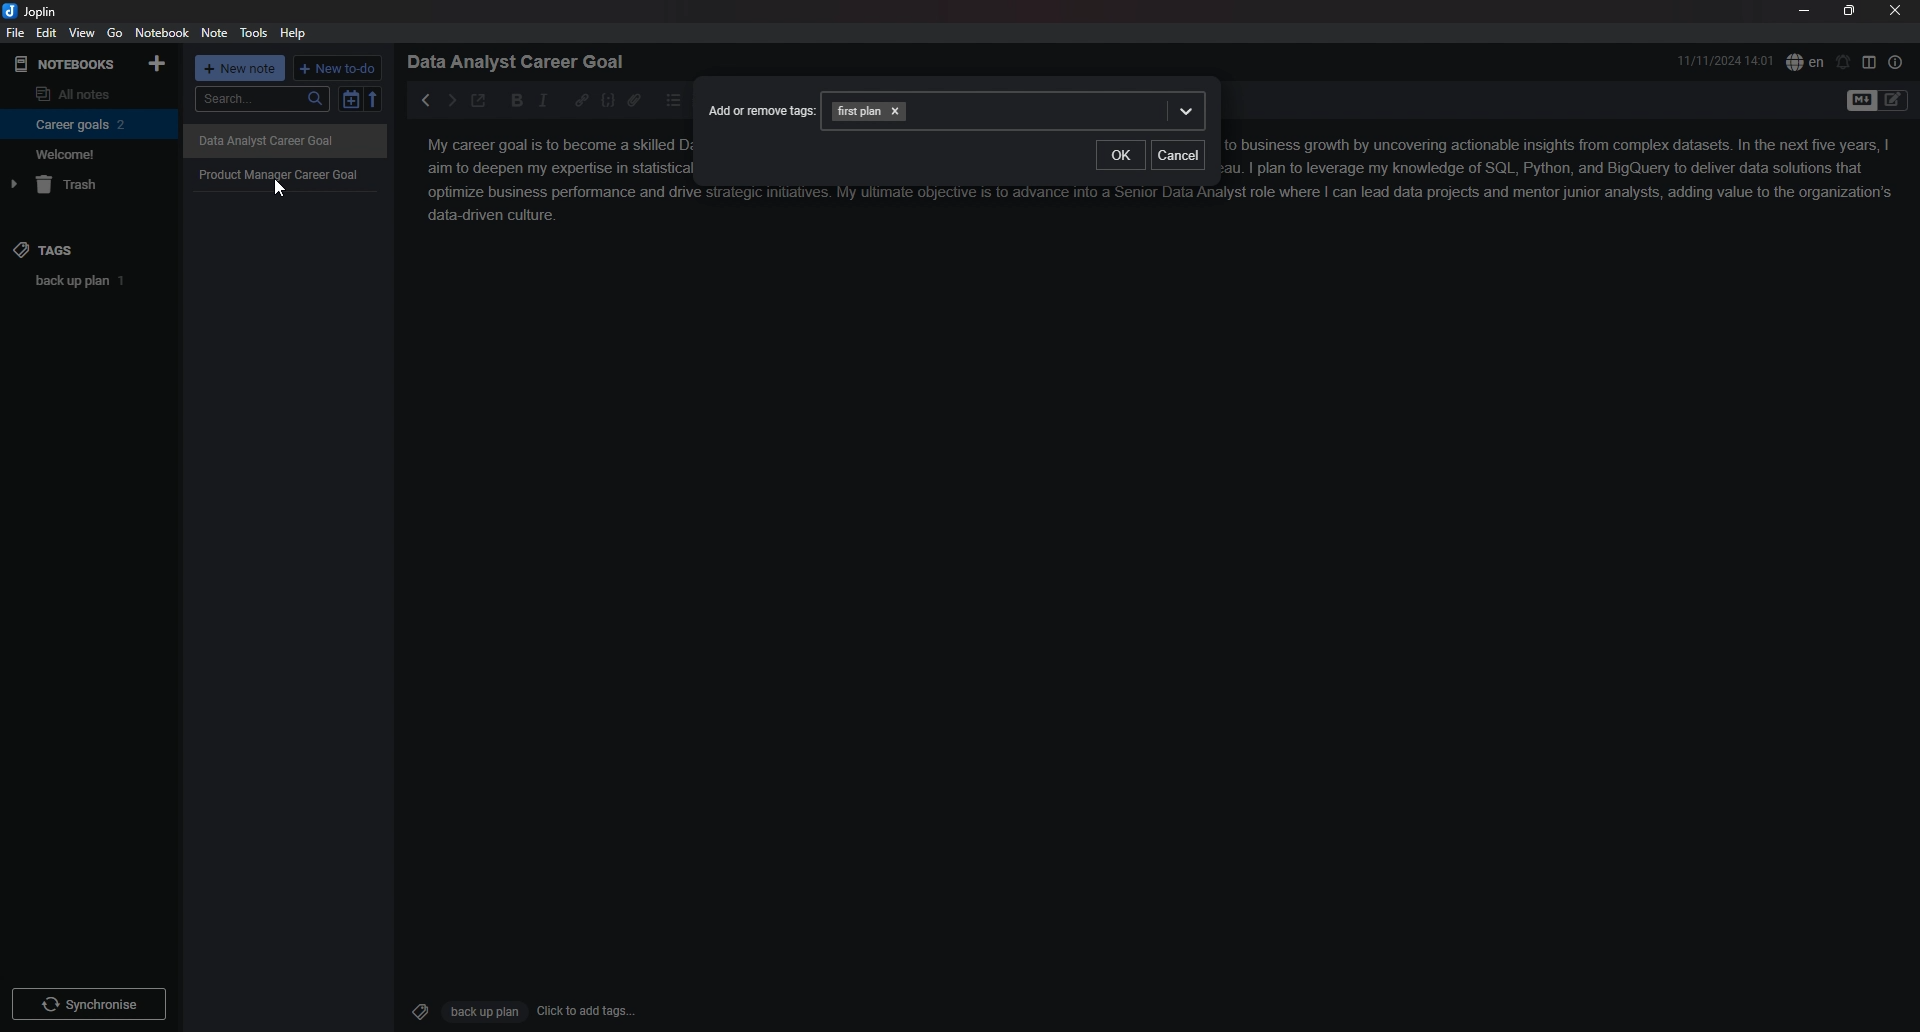 The width and height of the screenshot is (1920, 1032). I want to click on add notebook, so click(159, 63).